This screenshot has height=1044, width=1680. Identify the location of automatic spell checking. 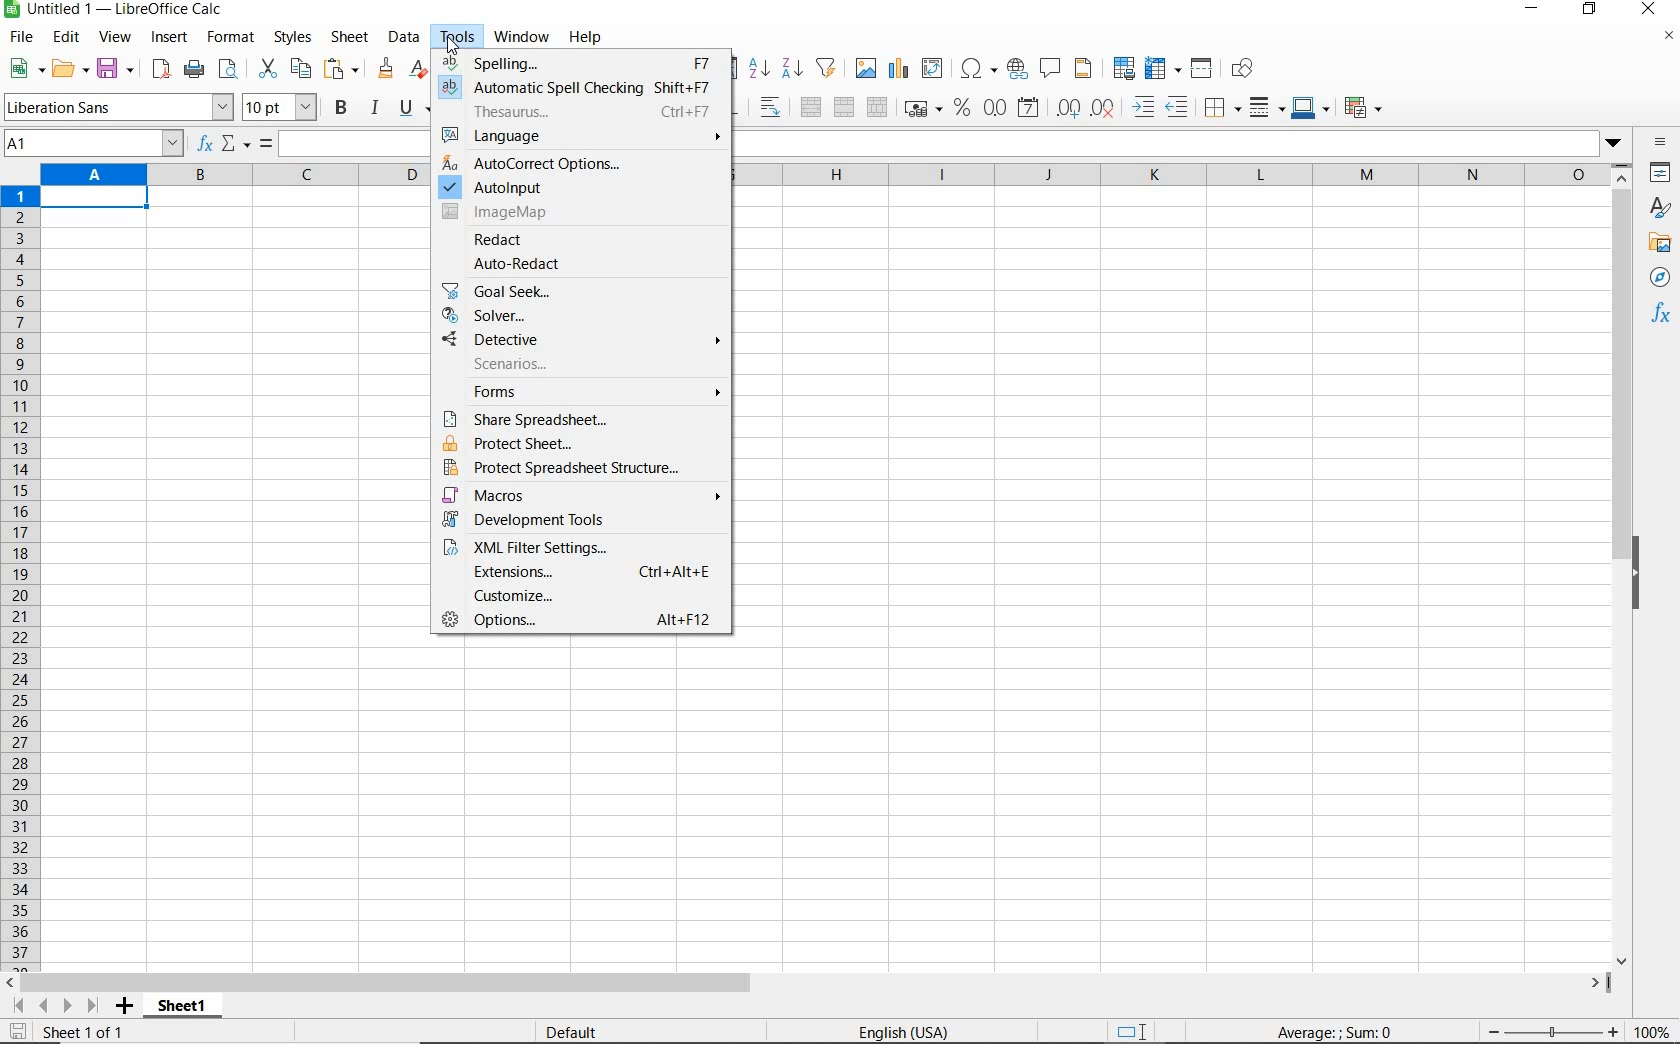
(584, 87).